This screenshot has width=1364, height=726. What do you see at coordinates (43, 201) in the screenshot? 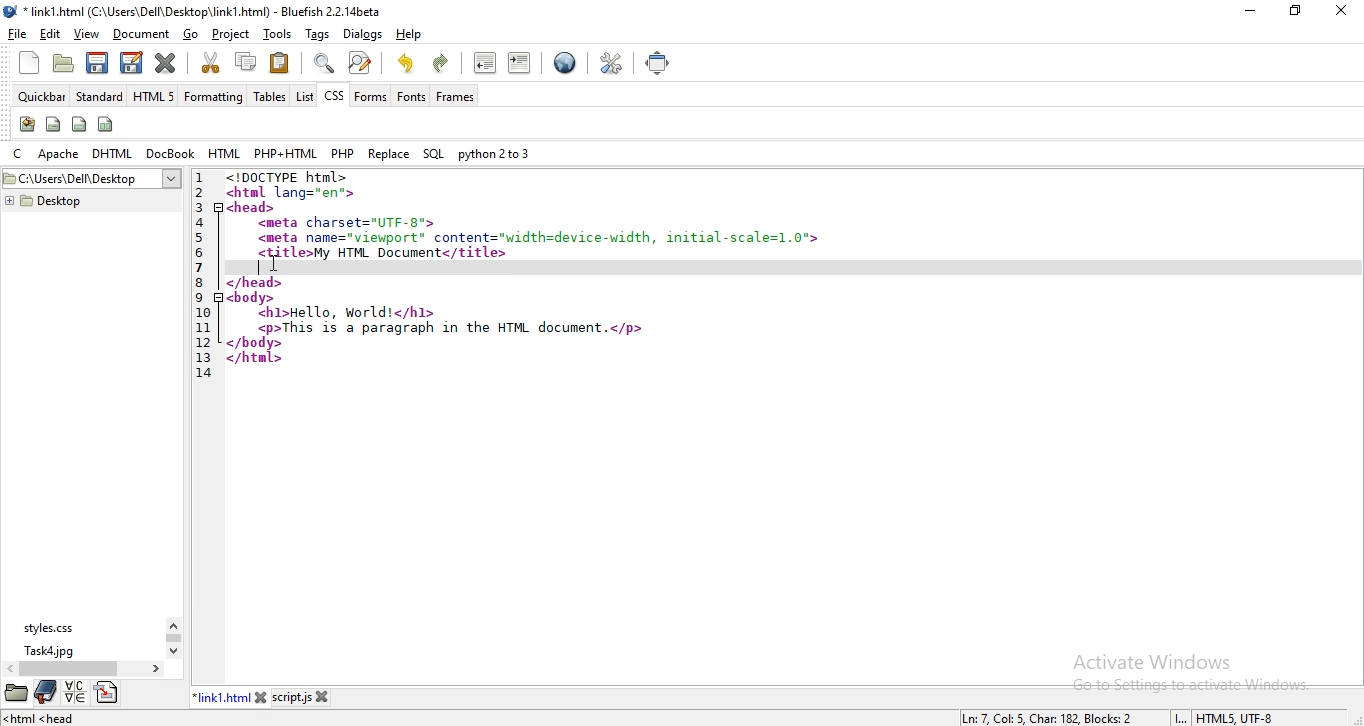
I see `desktop` at bounding box center [43, 201].